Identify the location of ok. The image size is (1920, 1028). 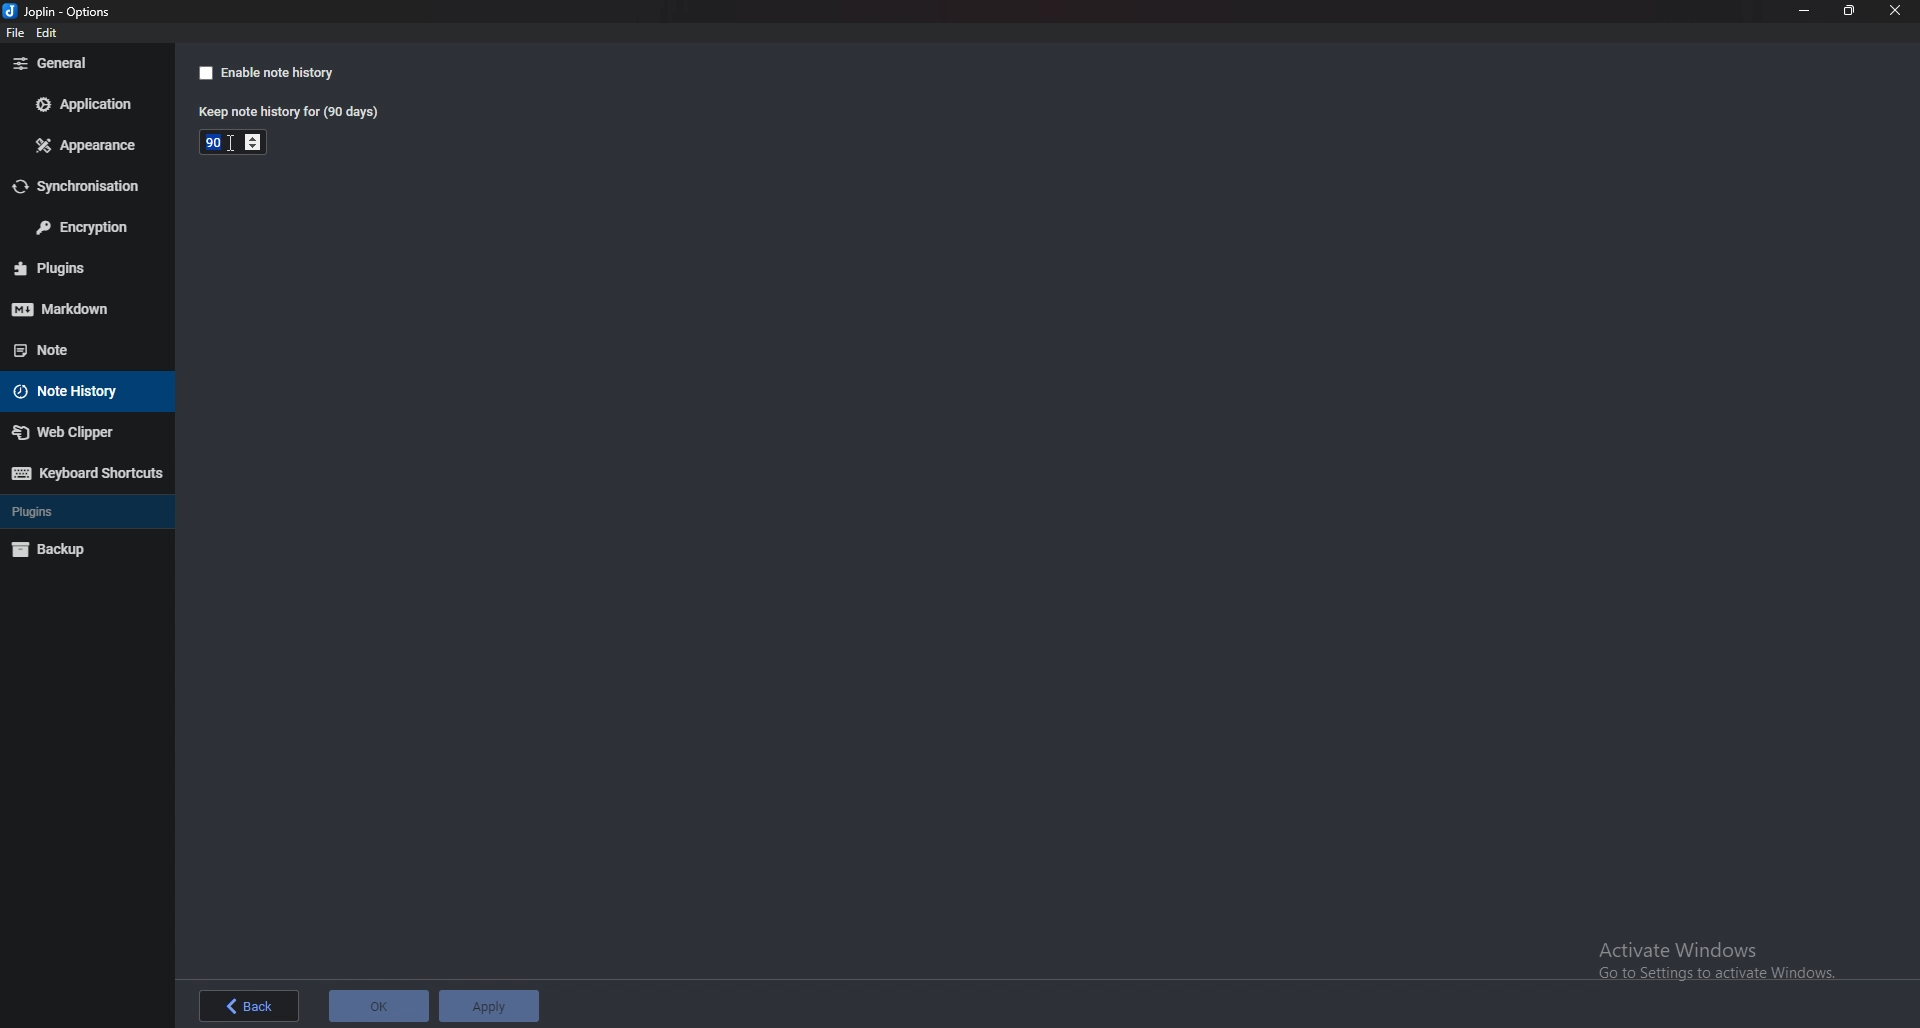
(379, 1007).